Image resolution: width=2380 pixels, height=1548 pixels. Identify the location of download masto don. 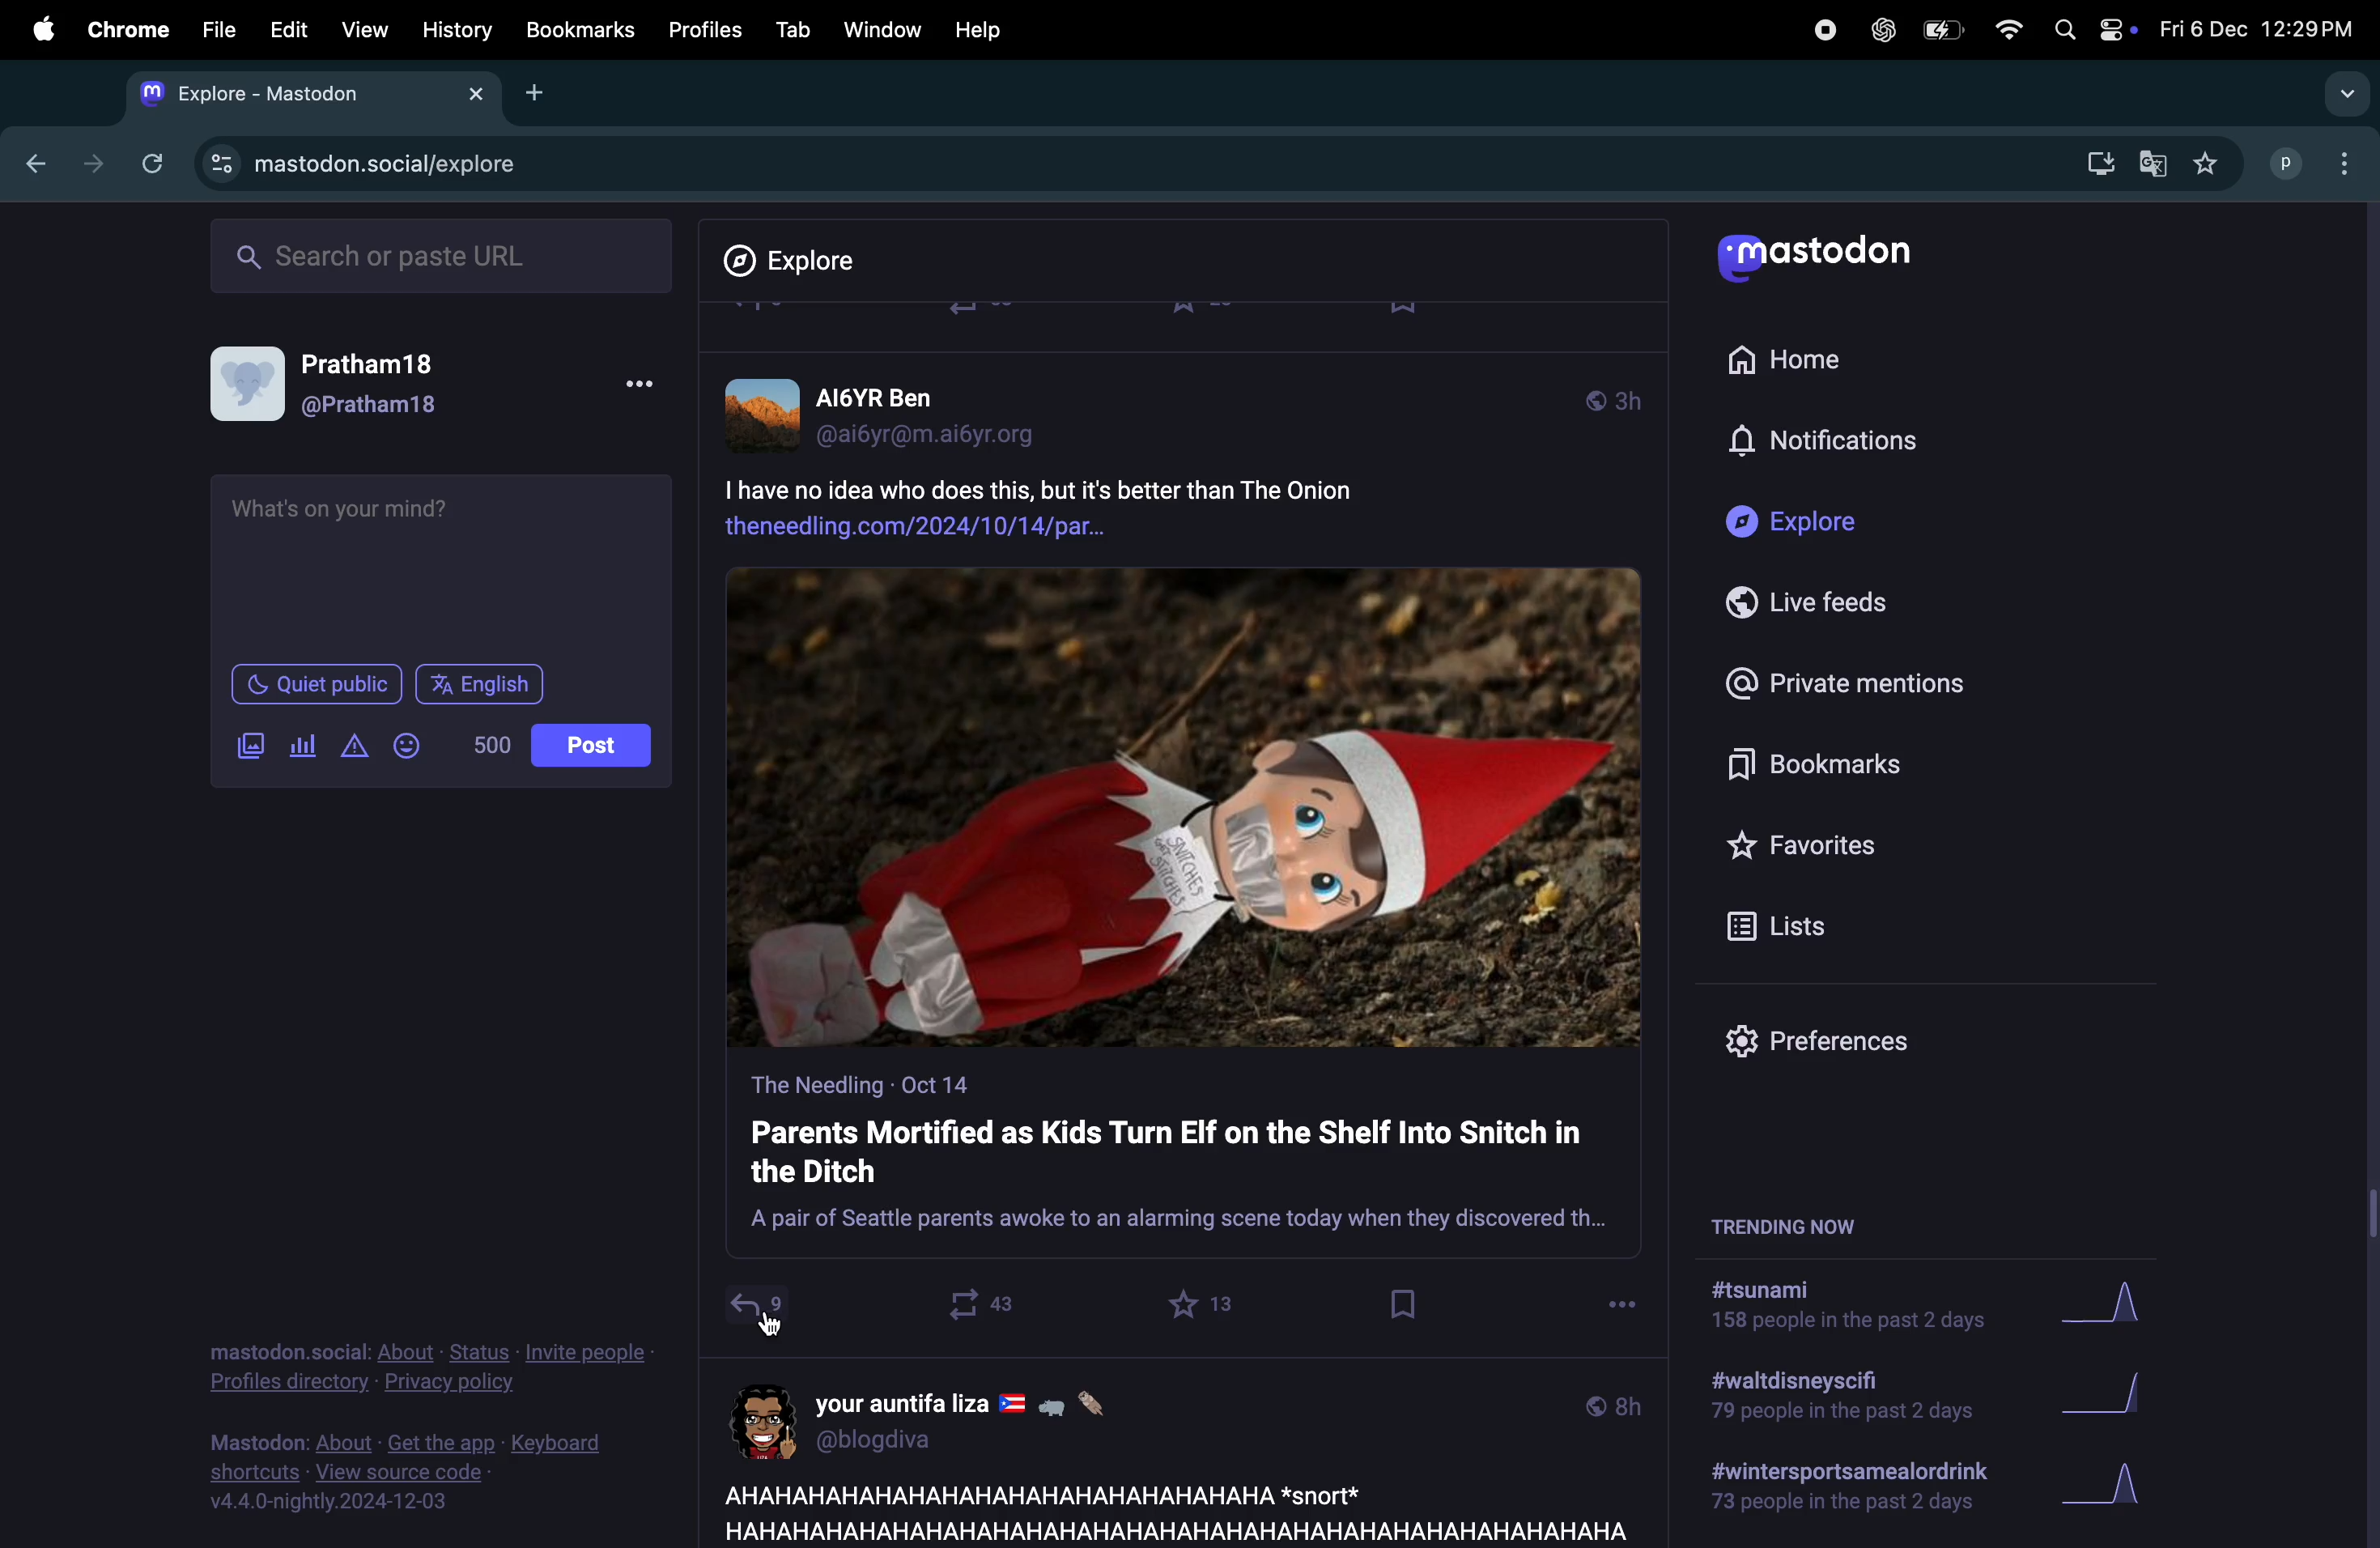
(2093, 163).